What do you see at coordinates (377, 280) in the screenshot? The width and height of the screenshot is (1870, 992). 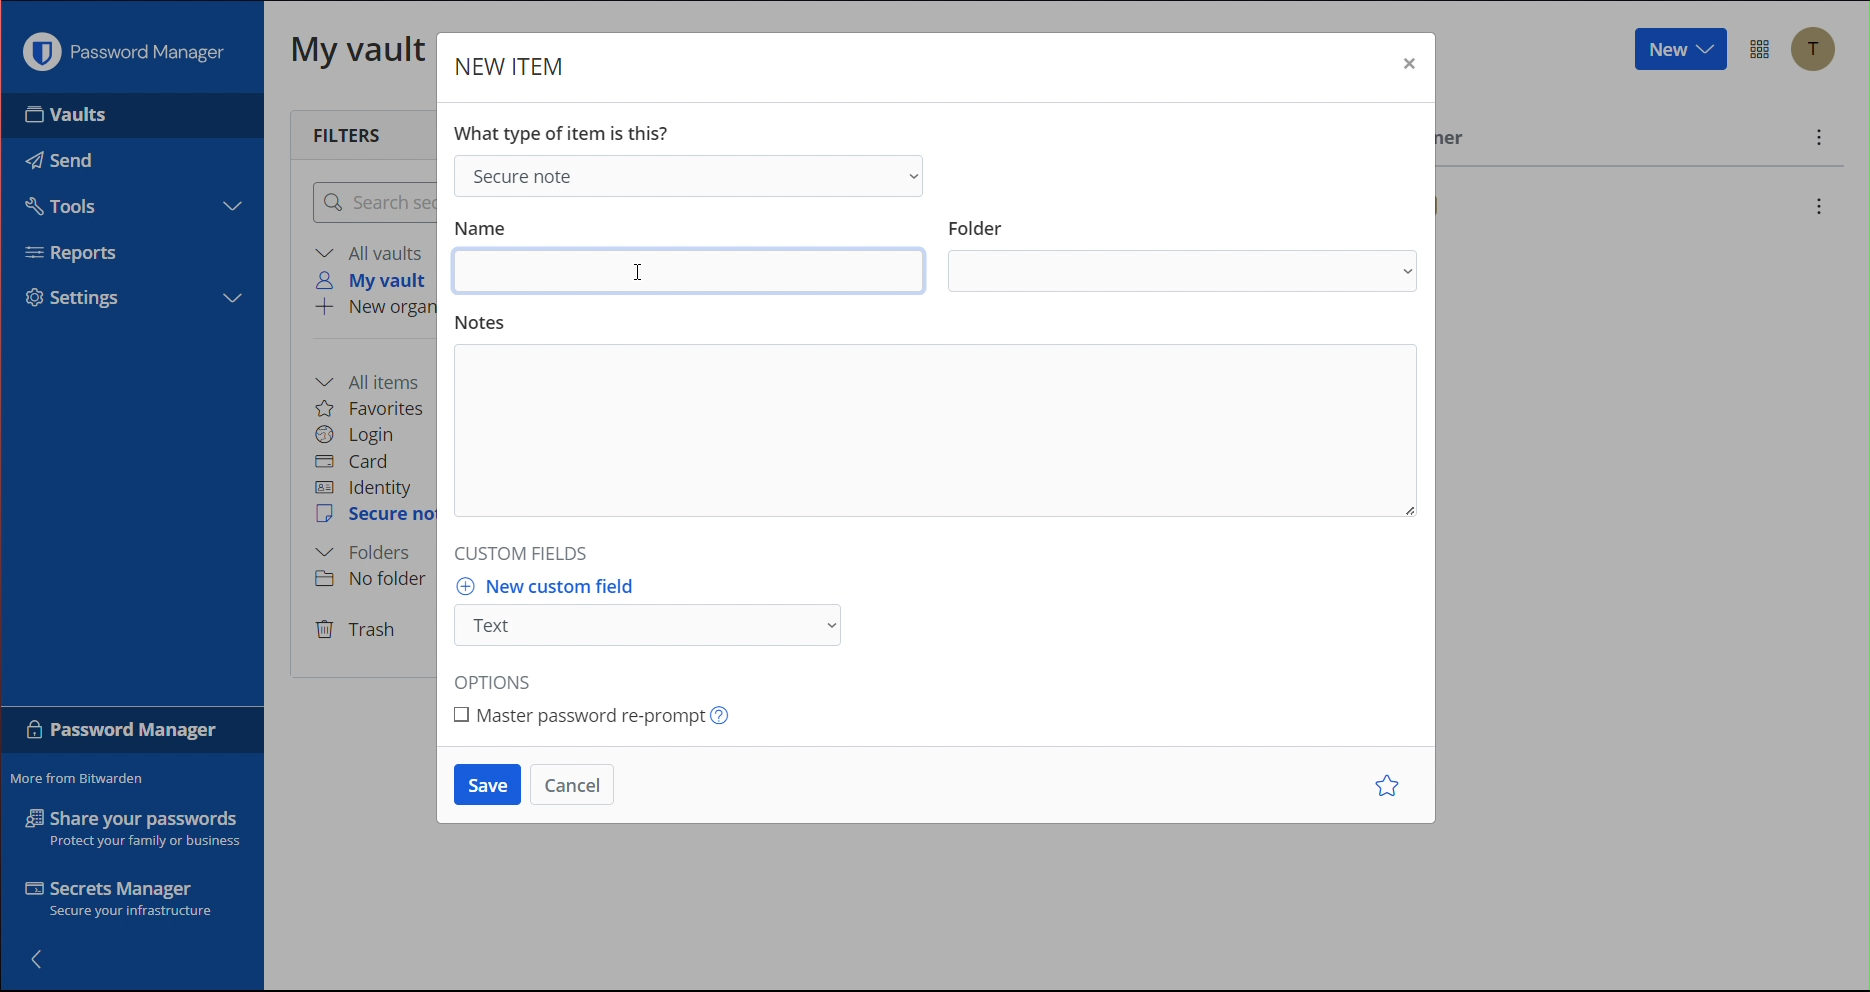 I see `My vault` at bounding box center [377, 280].